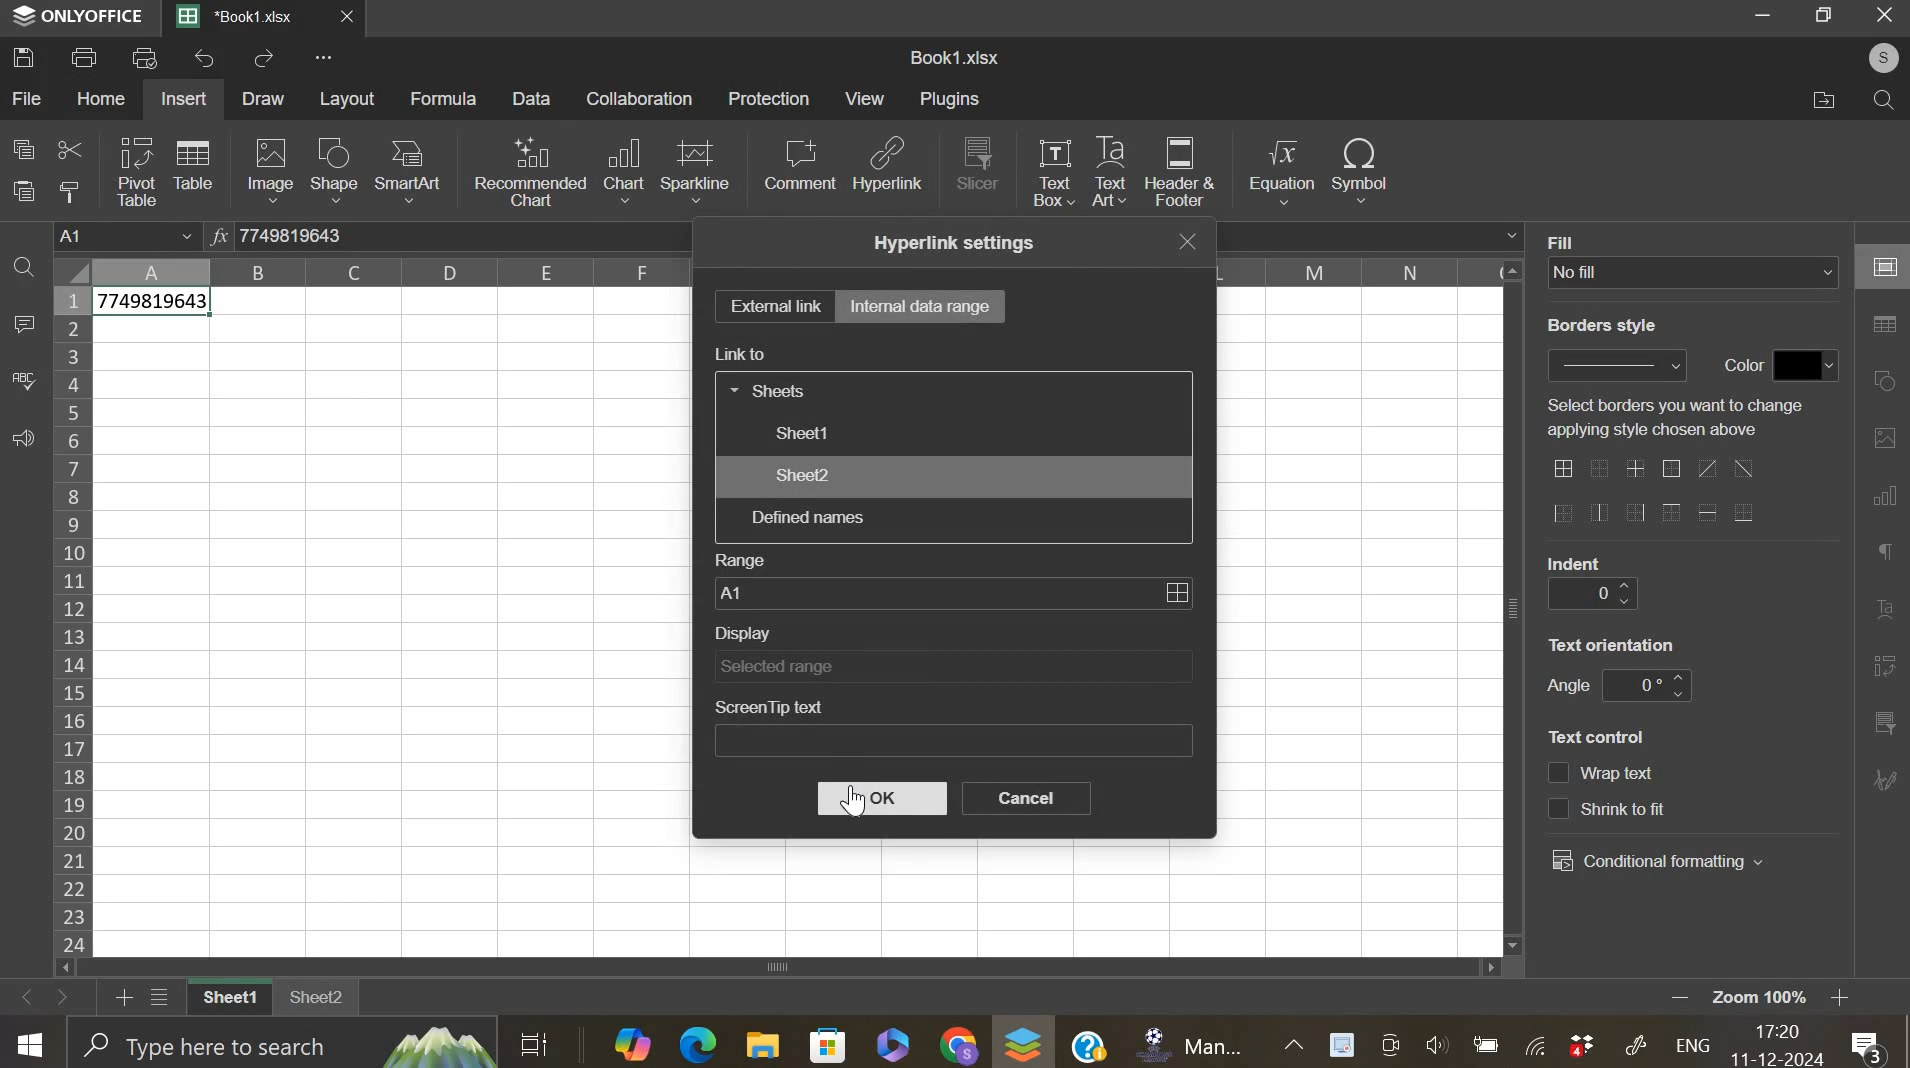 This screenshot has width=1910, height=1068. I want to click on Maximize, so click(1828, 15).